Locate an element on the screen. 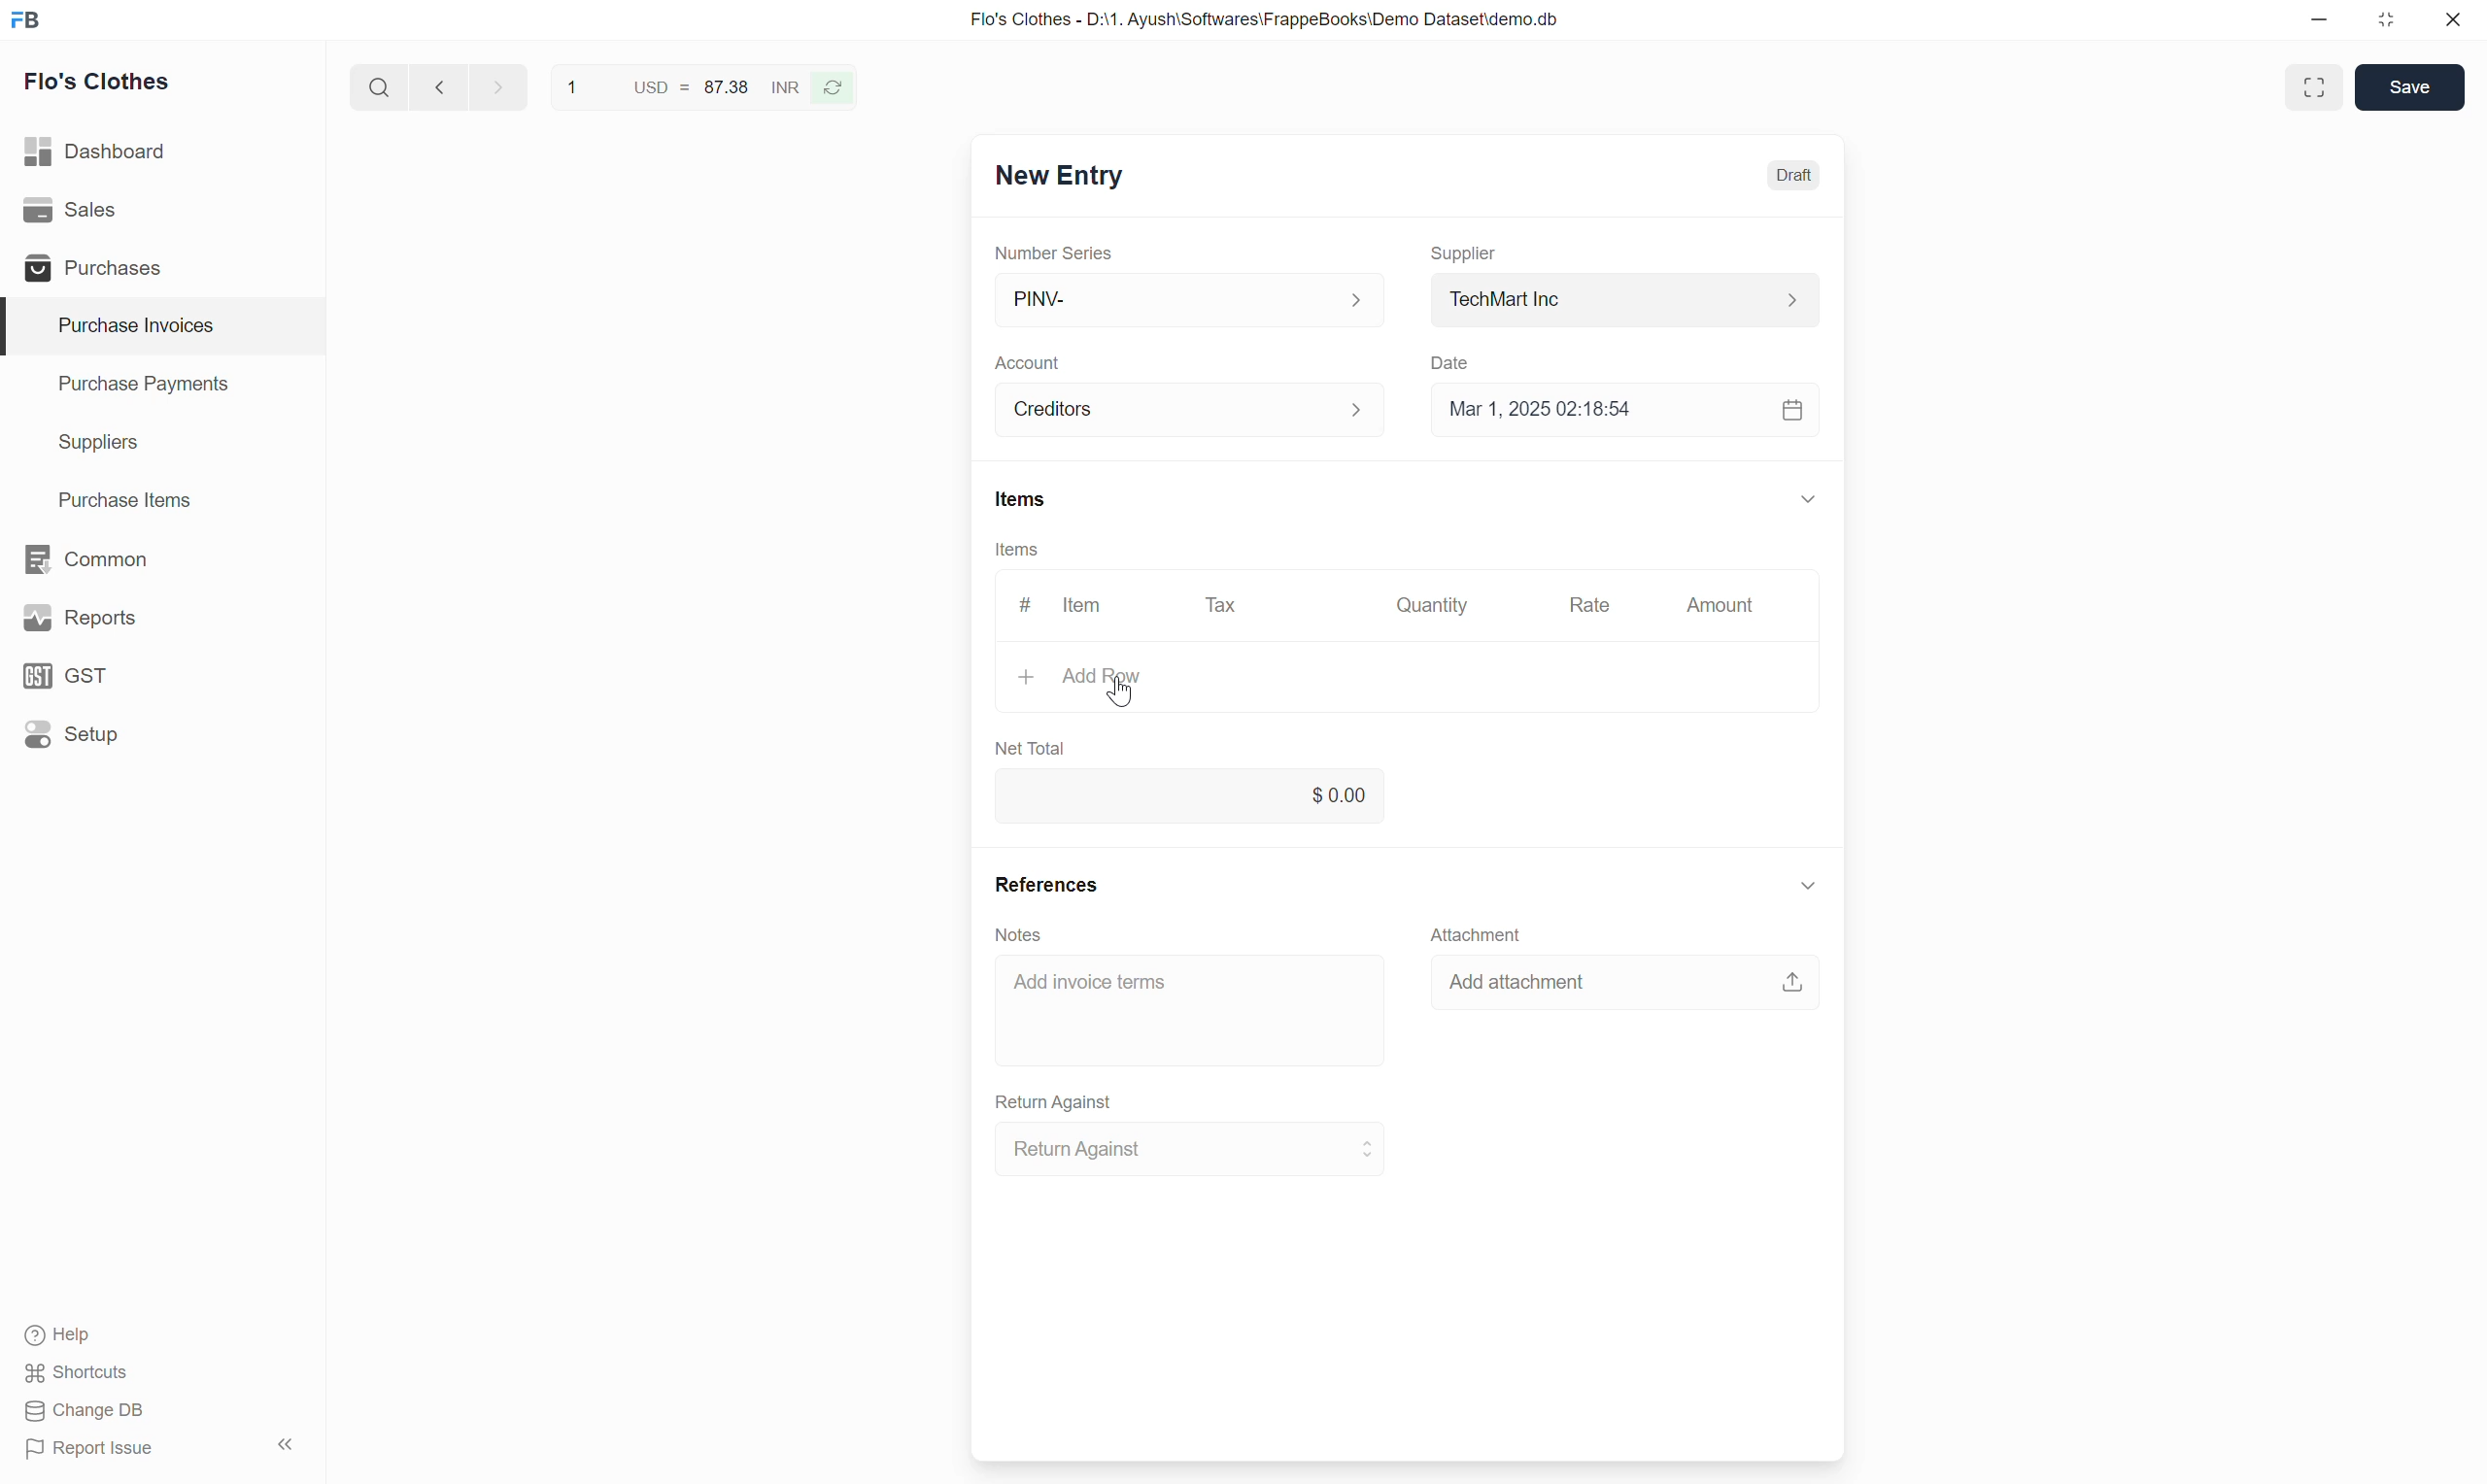 The width and height of the screenshot is (2487, 1484). Return Against is located at coordinates (1192, 1149).